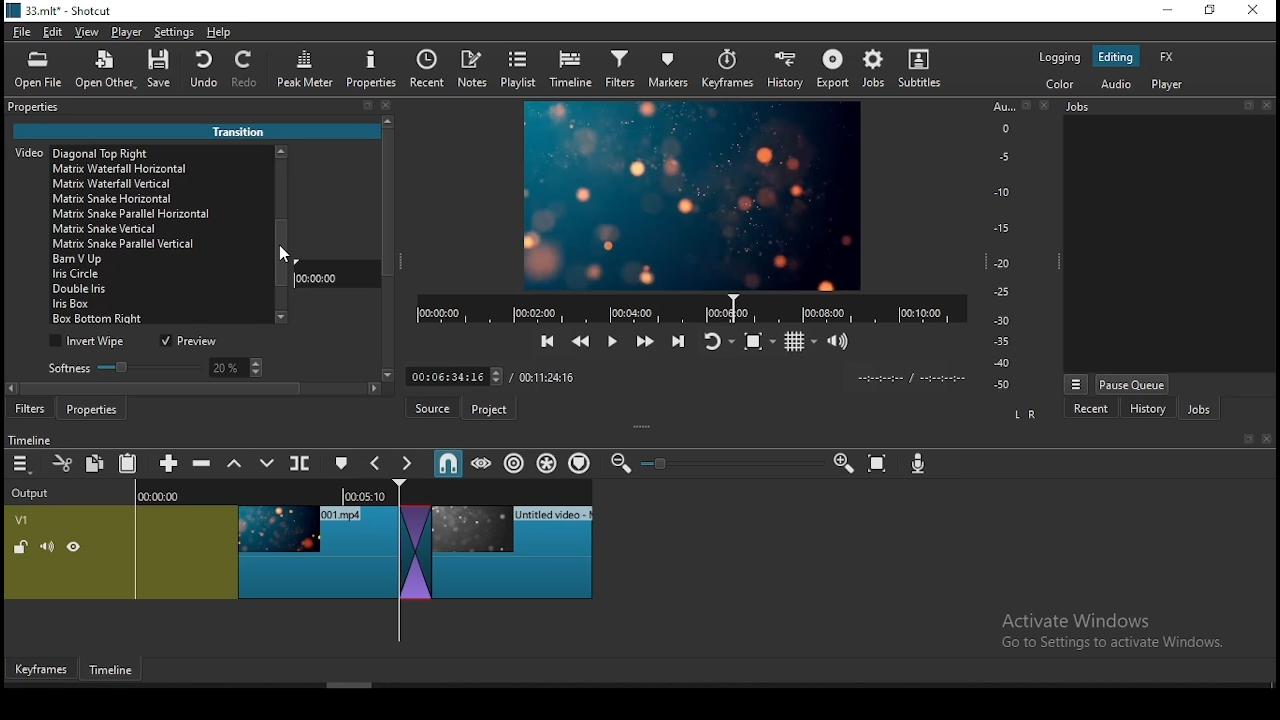 This screenshot has height=720, width=1280. Describe the element at coordinates (843, 464) in the screenshot. I see `zoom timeline in` at that location.